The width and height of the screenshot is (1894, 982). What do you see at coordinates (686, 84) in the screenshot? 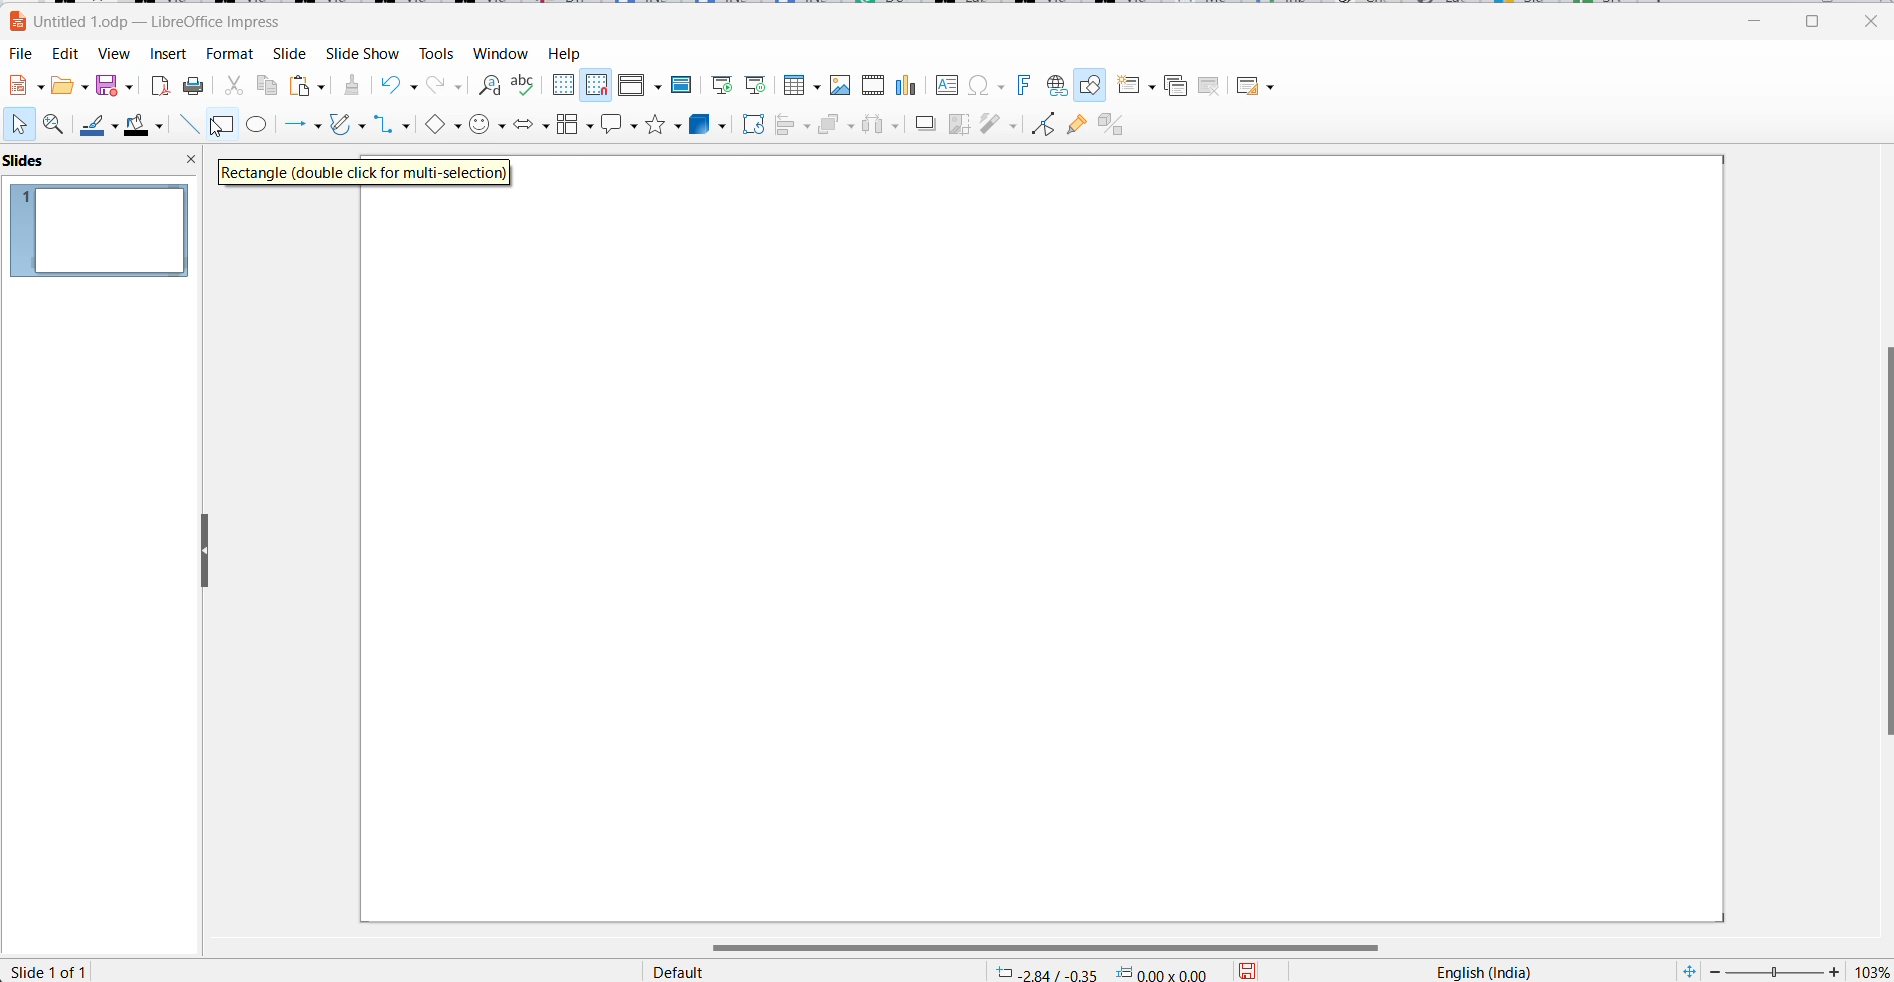
I see `Master slide` at bounding box center [686, 84].